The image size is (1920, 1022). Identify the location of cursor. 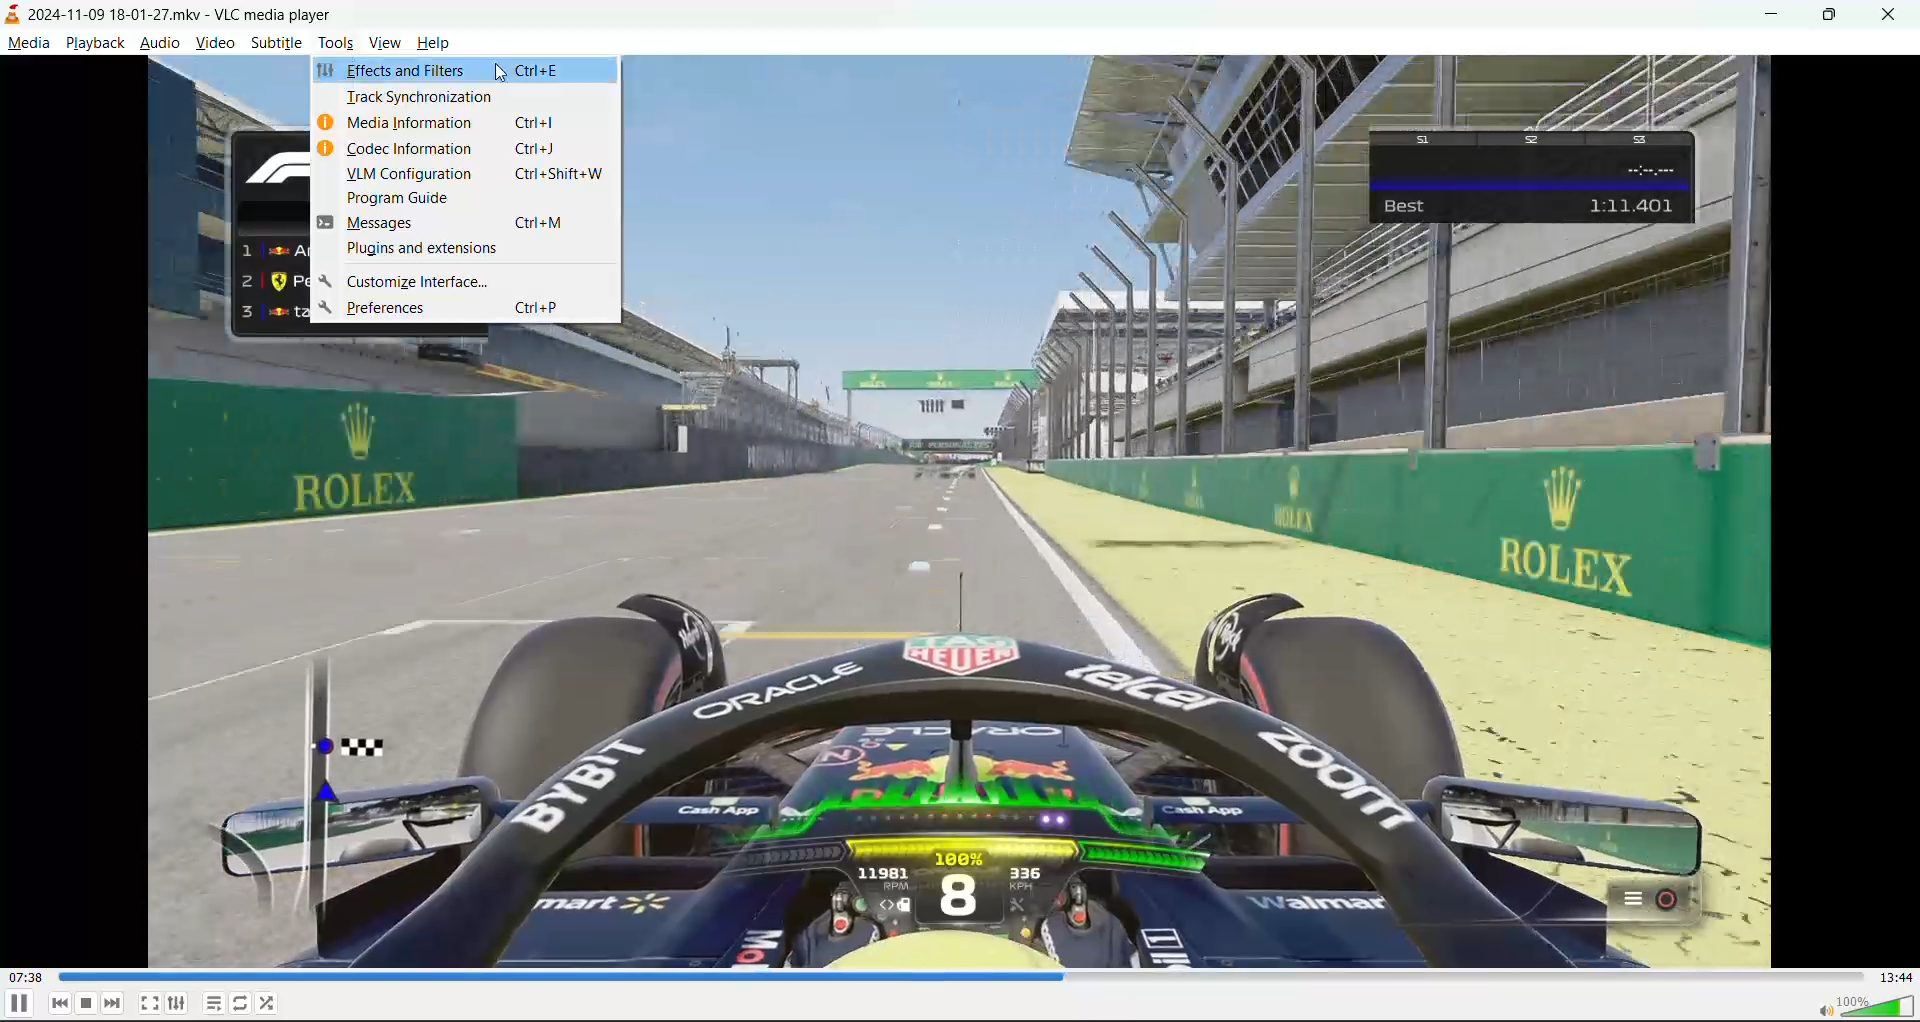
(501, 72).